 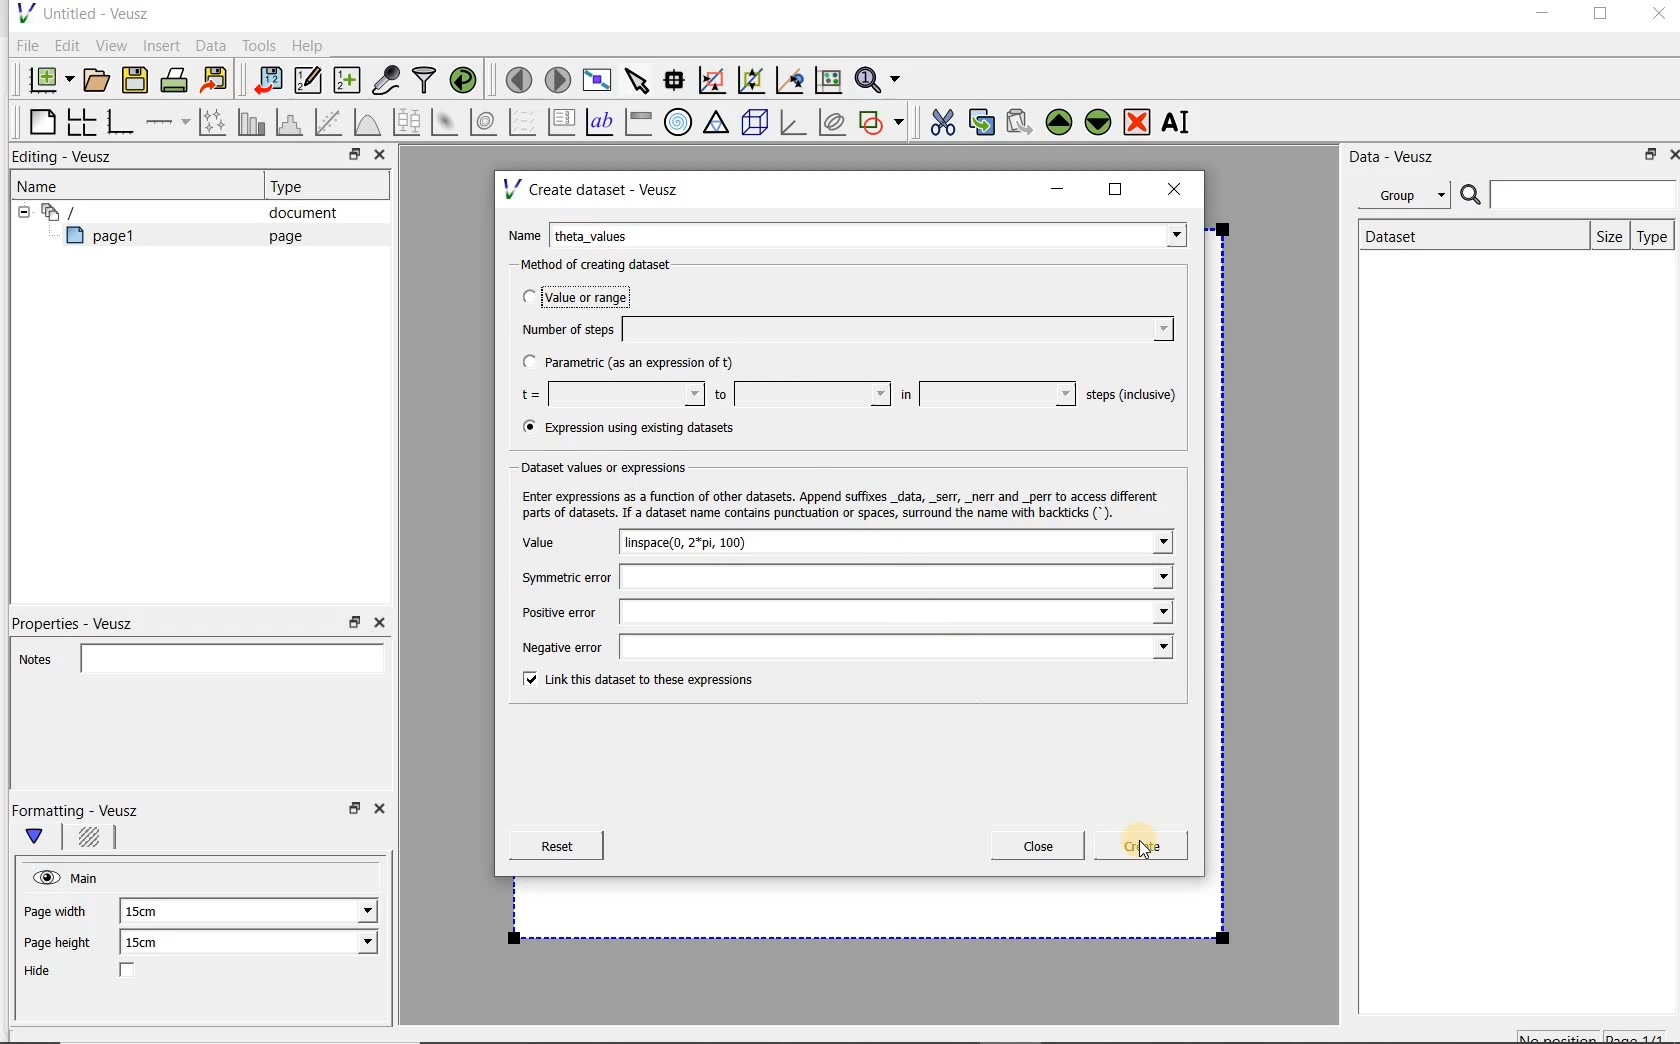 I want to click on Type, so click(x=1653, y=236).